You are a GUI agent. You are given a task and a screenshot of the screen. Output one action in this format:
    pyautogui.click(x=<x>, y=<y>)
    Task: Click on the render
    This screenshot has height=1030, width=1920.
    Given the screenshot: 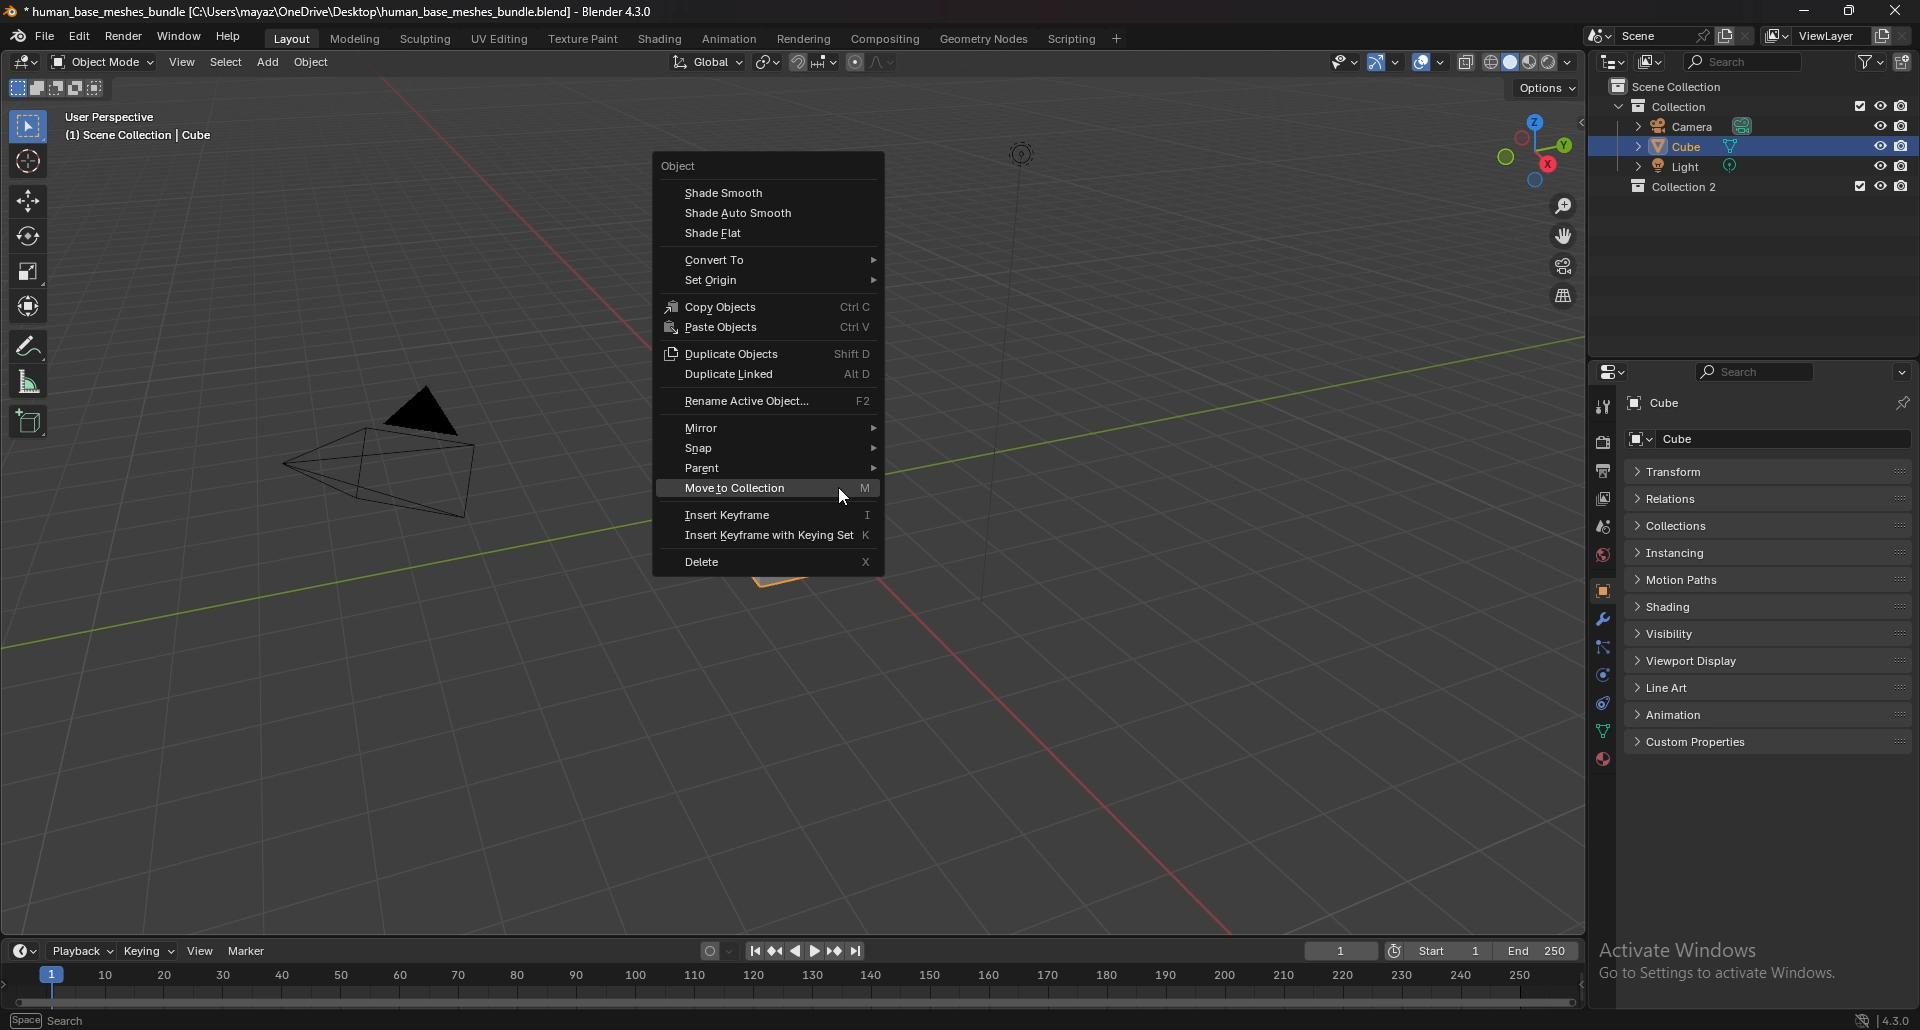 What is the action you would take?
    pyautogui.click(x=125, y=36)
    